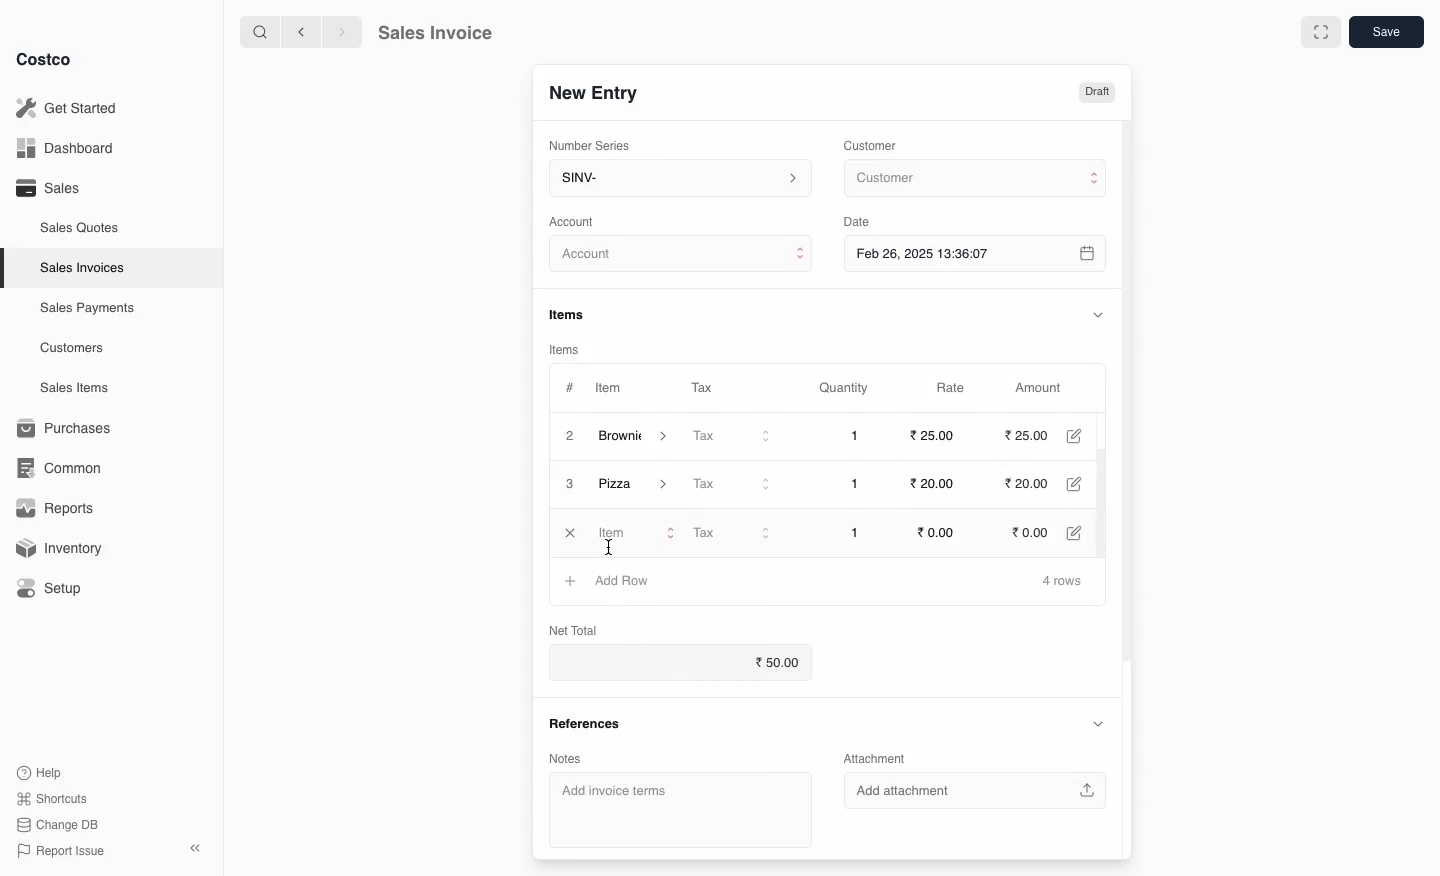 This screenshot has width=1440, height=876. Describe the element at coordinates (568, 435) in the screenshot. I see `2` at that location.